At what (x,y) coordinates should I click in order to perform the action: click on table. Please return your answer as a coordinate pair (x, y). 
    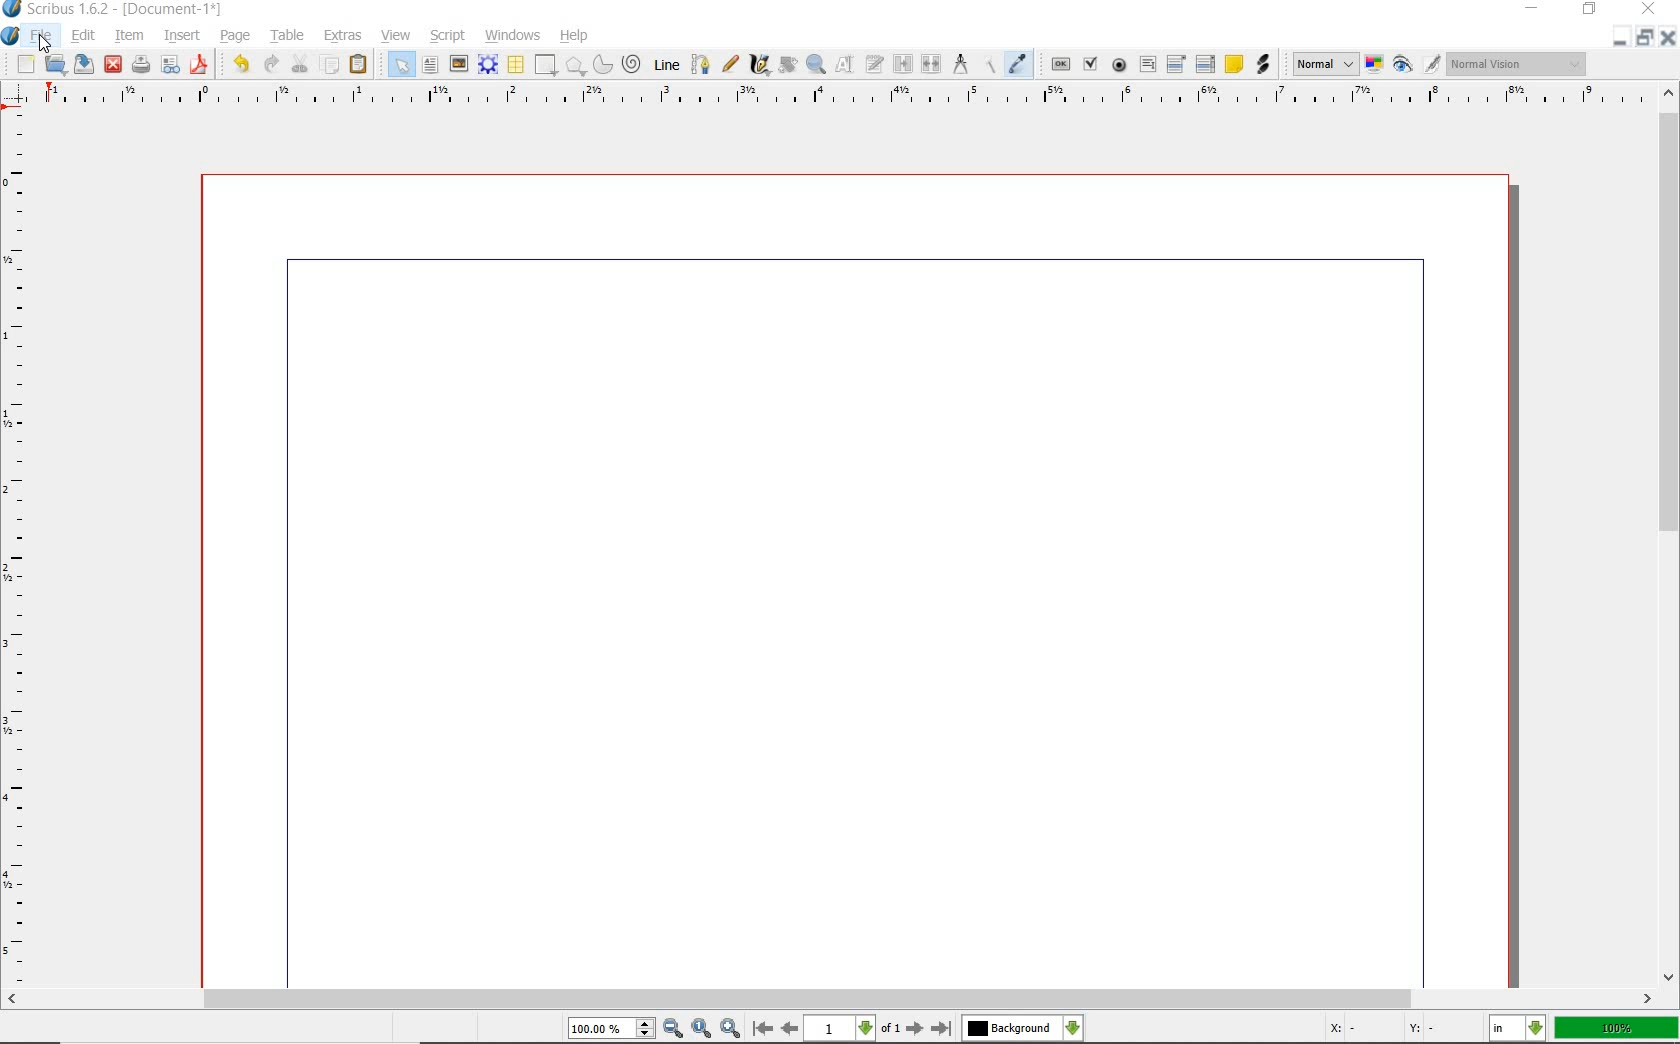
    Looking at the image, I should click on (290, 34).